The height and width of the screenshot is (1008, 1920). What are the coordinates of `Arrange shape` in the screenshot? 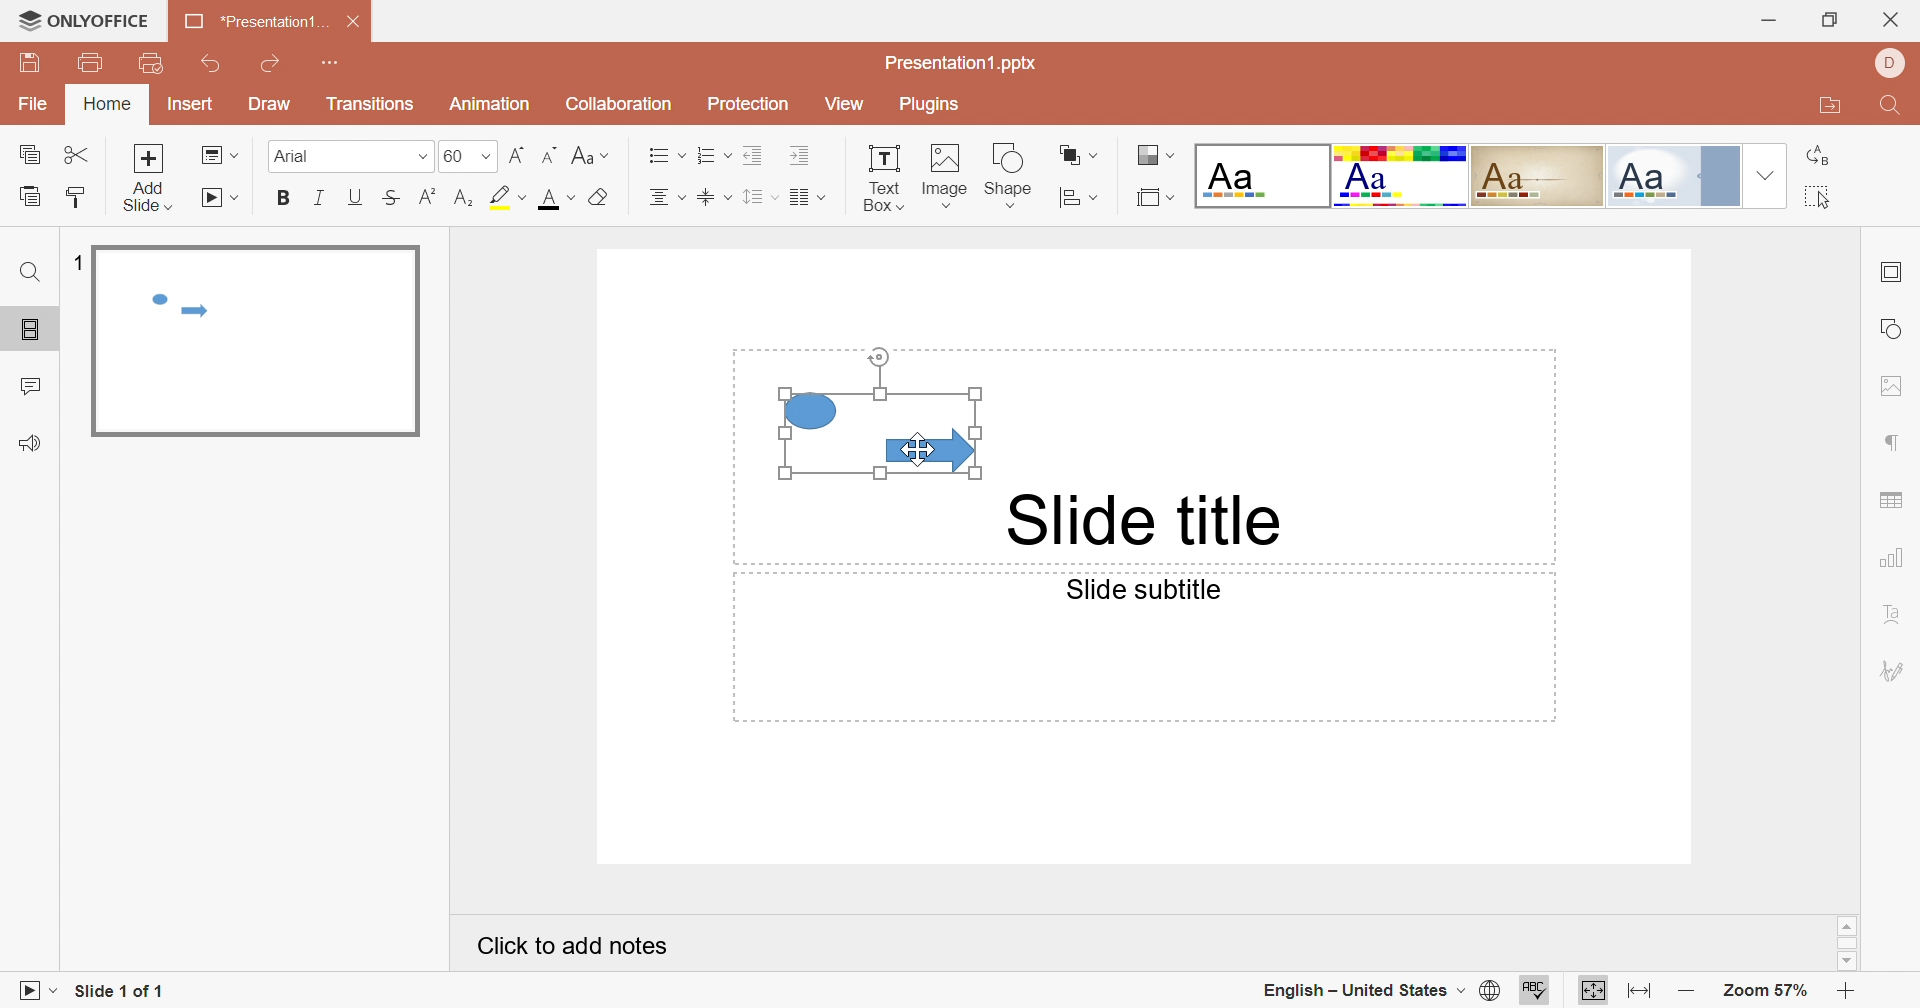 It's located at (1075, 154).